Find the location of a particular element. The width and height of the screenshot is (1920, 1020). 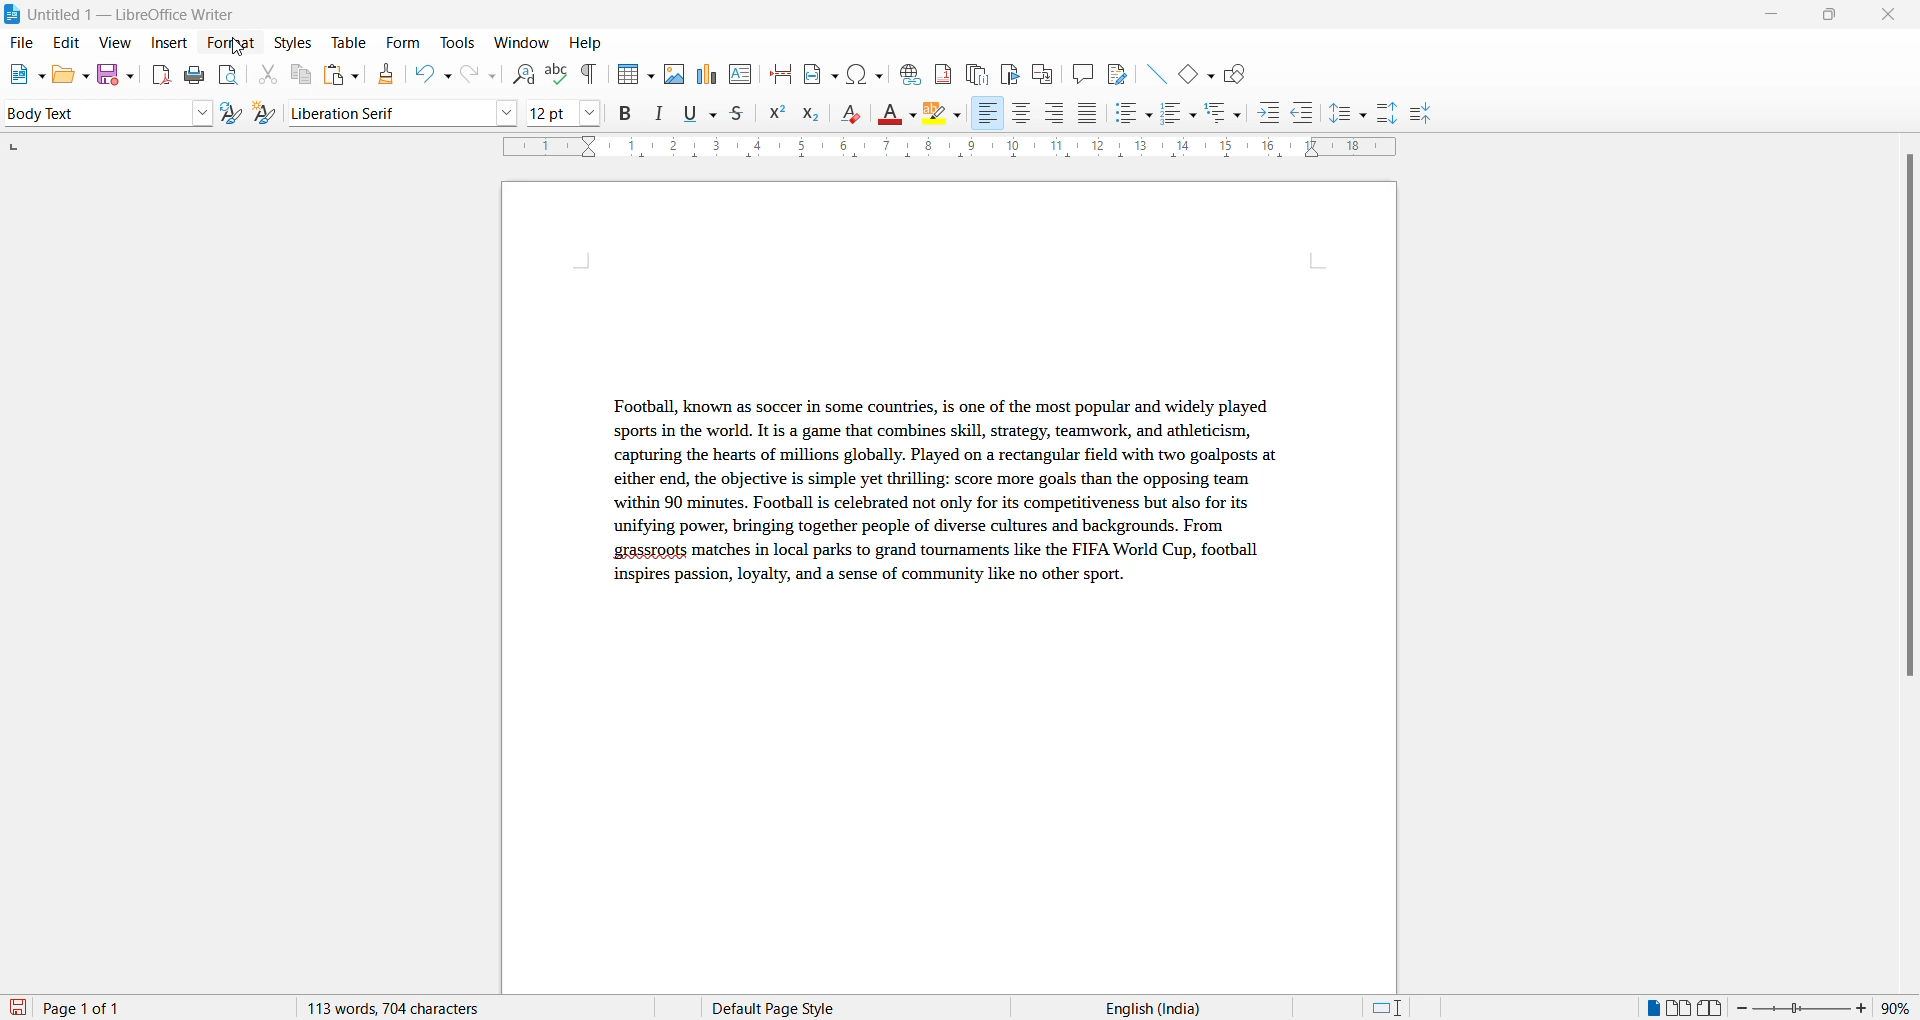

undo is located at coordinates (429, 74).